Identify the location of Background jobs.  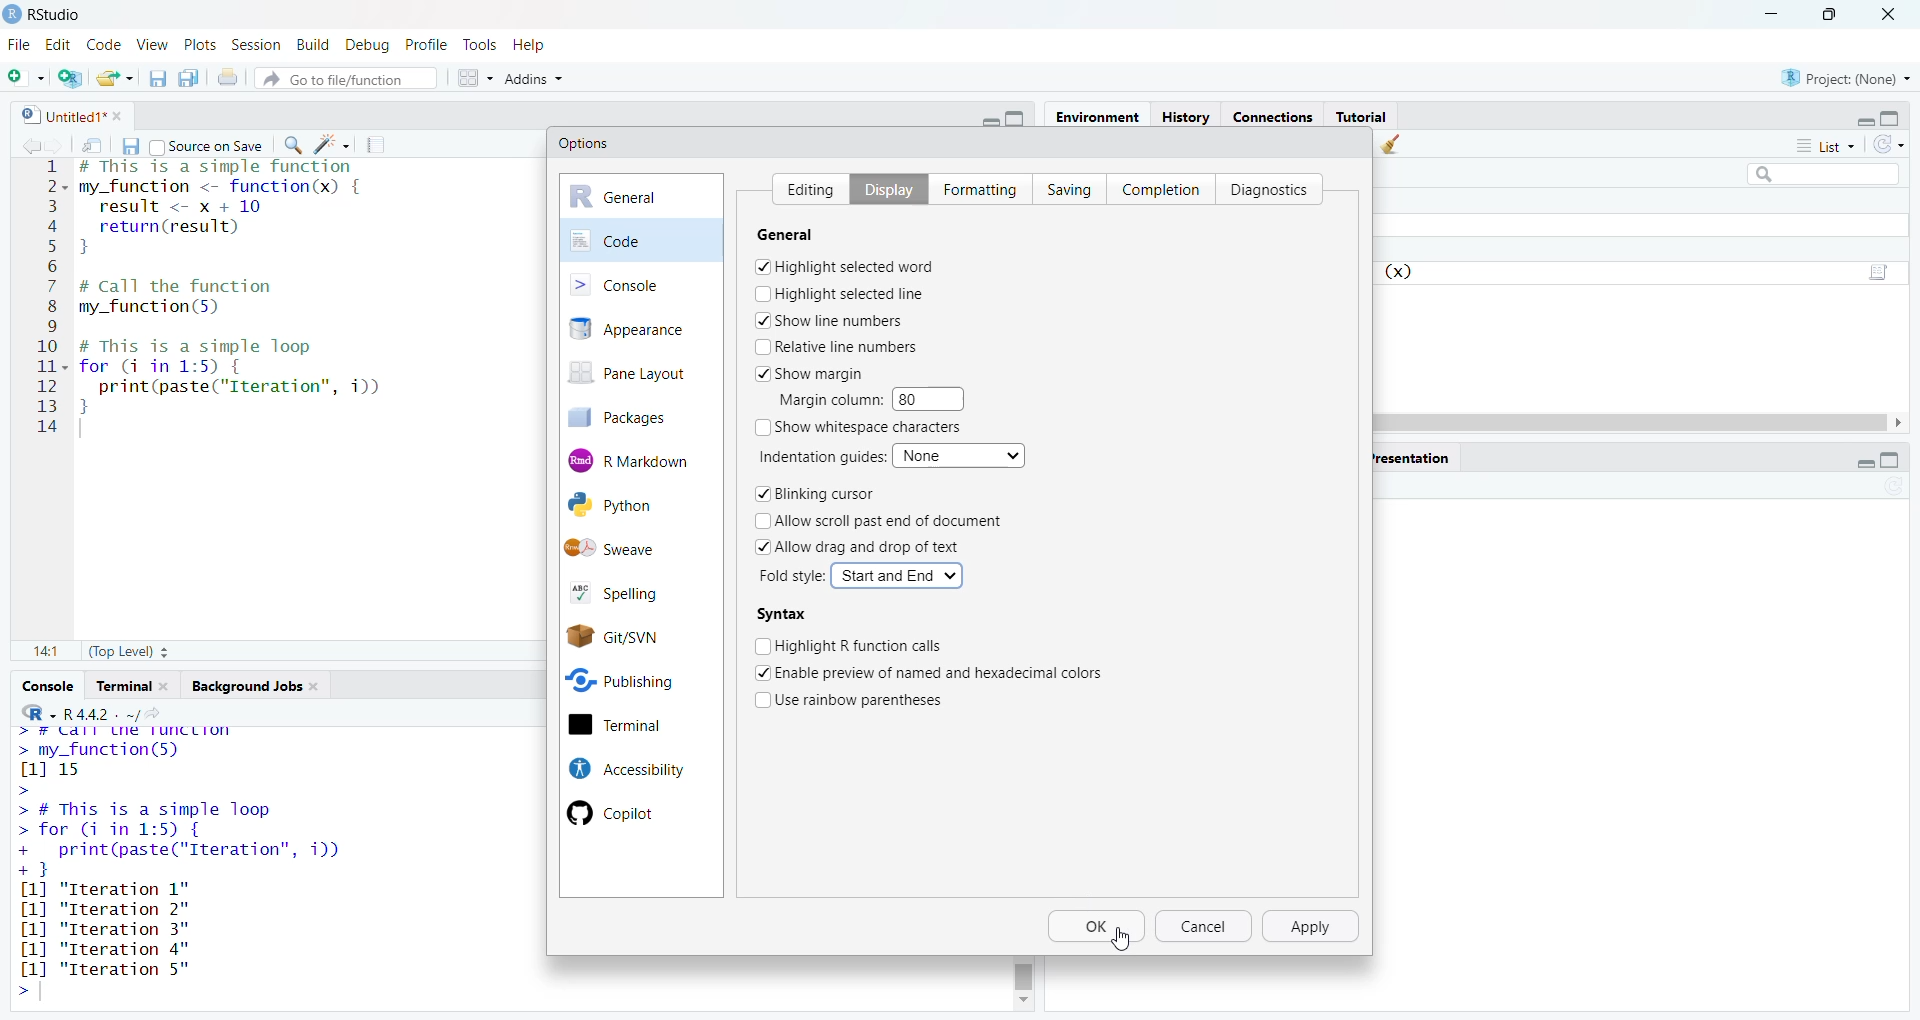
(246, 686).